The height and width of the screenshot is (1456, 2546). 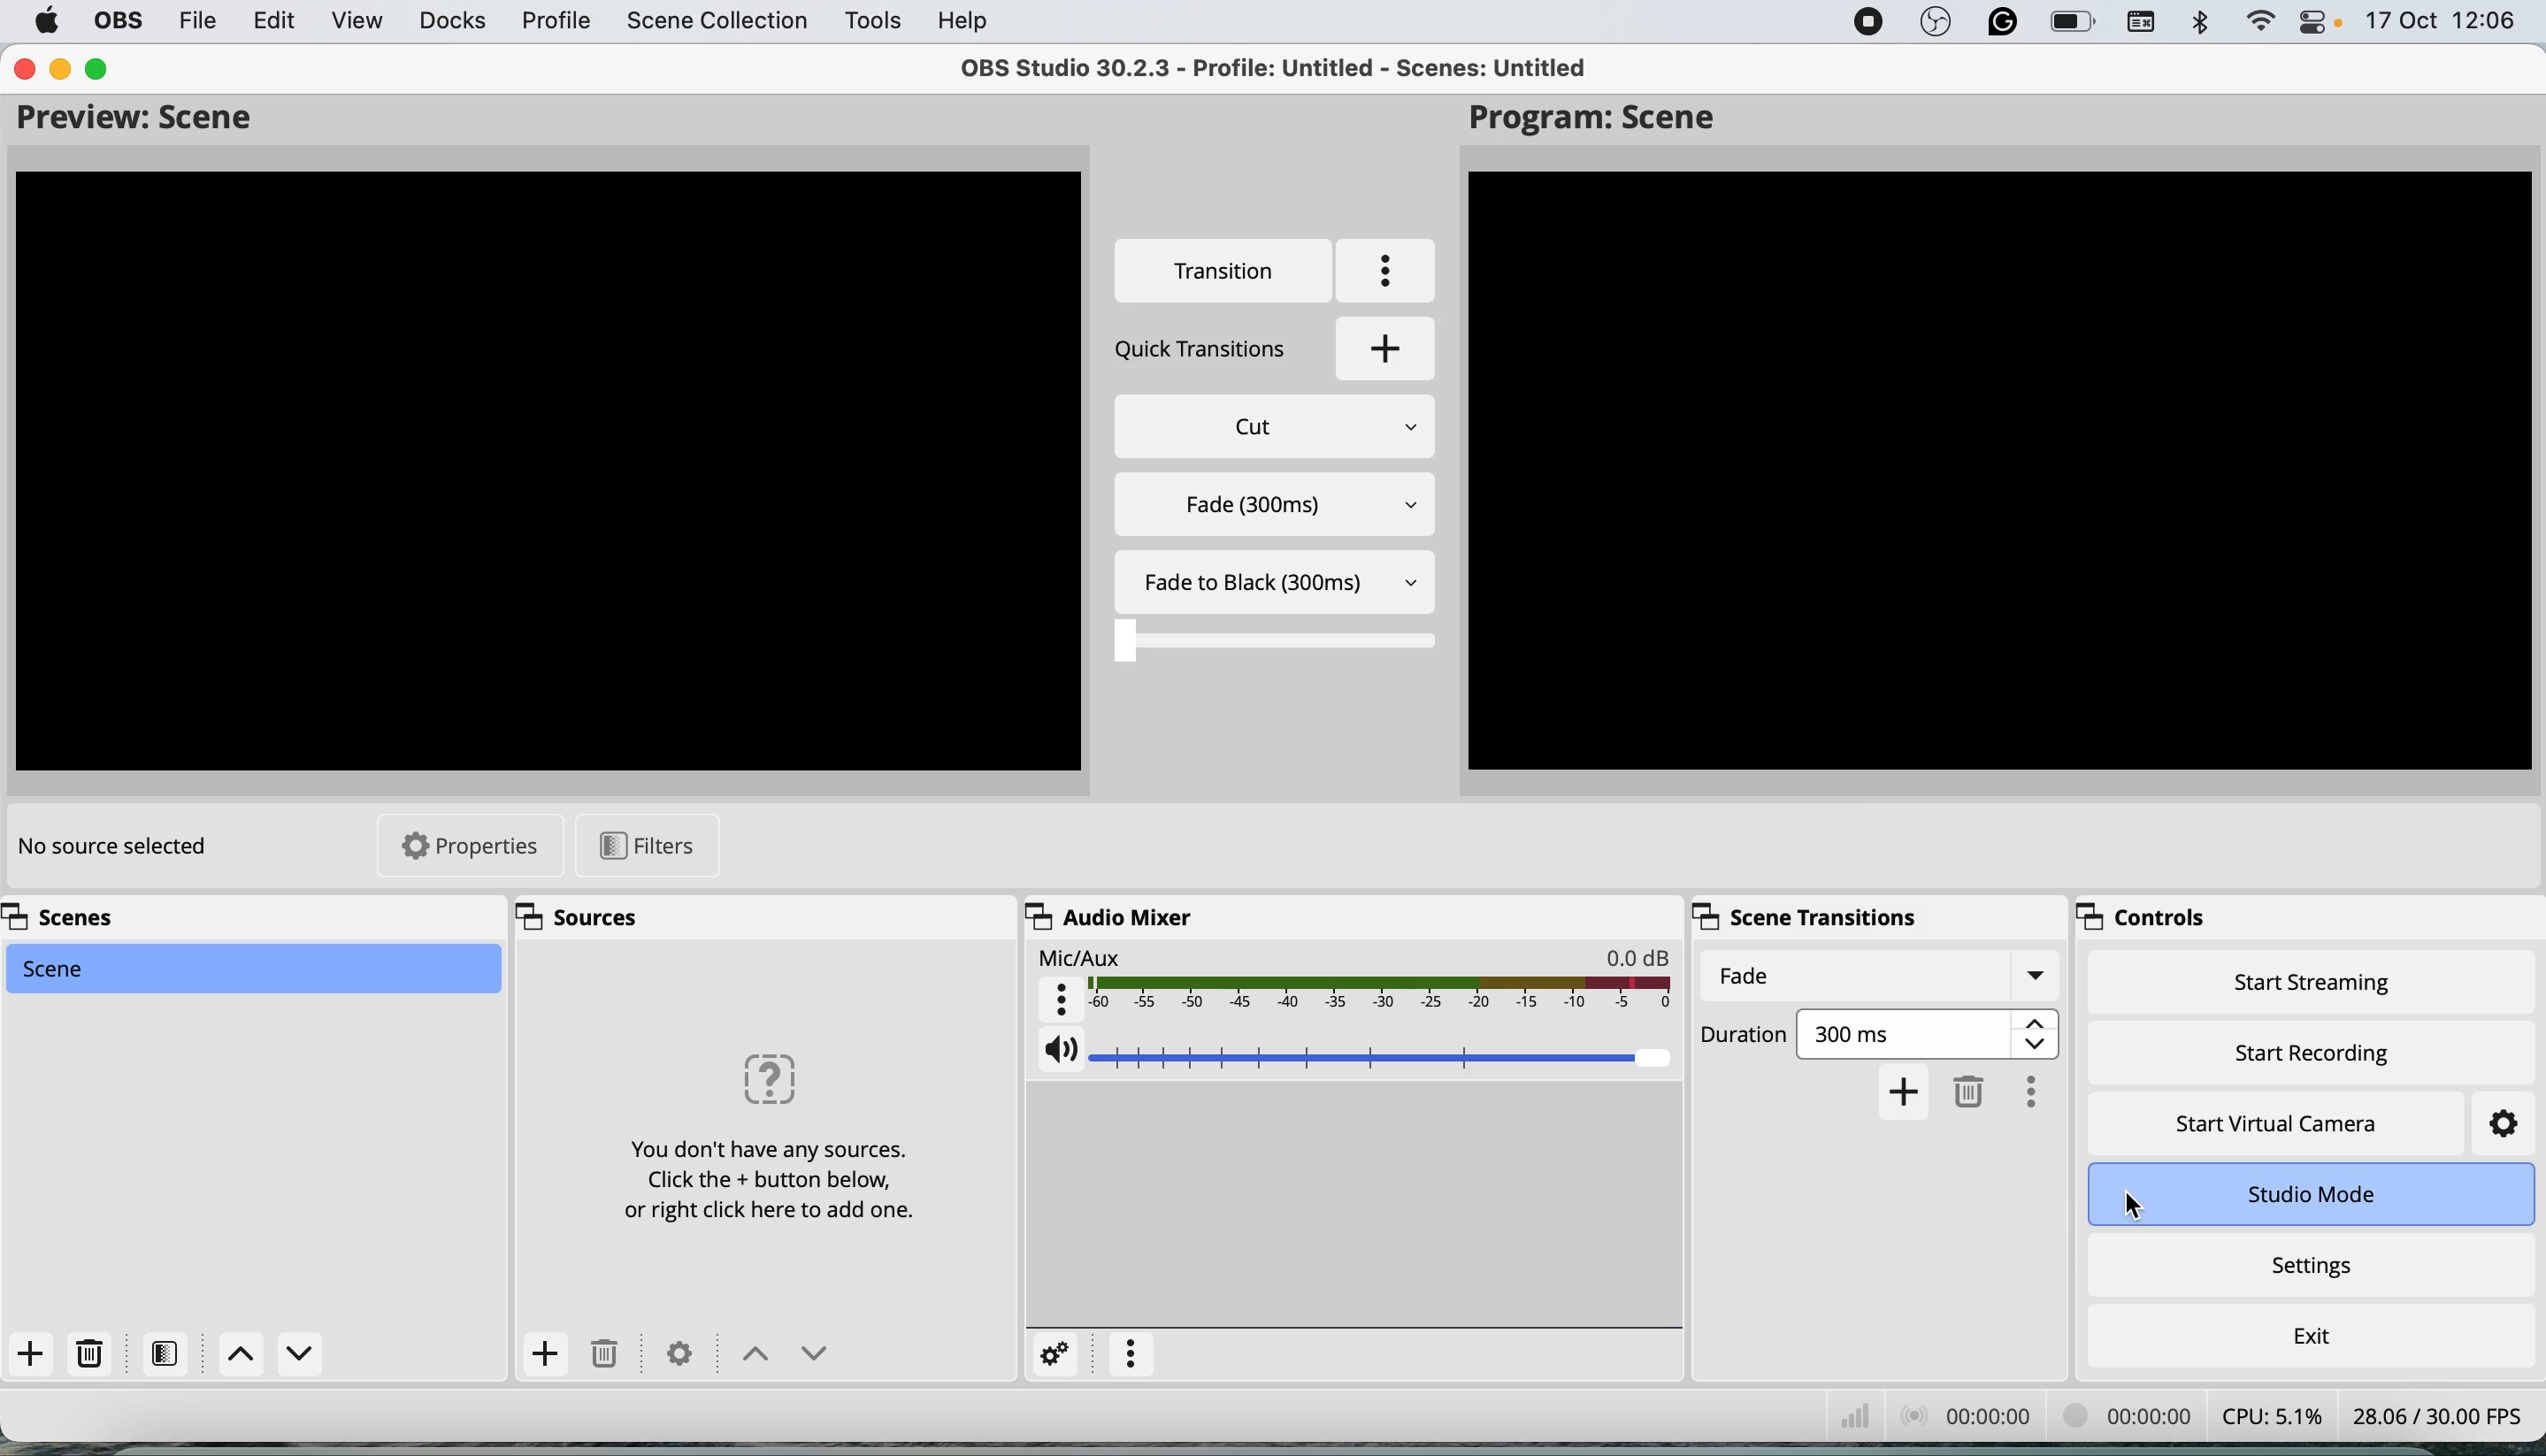 I want to click on network, so click(x=1843, y=1418).